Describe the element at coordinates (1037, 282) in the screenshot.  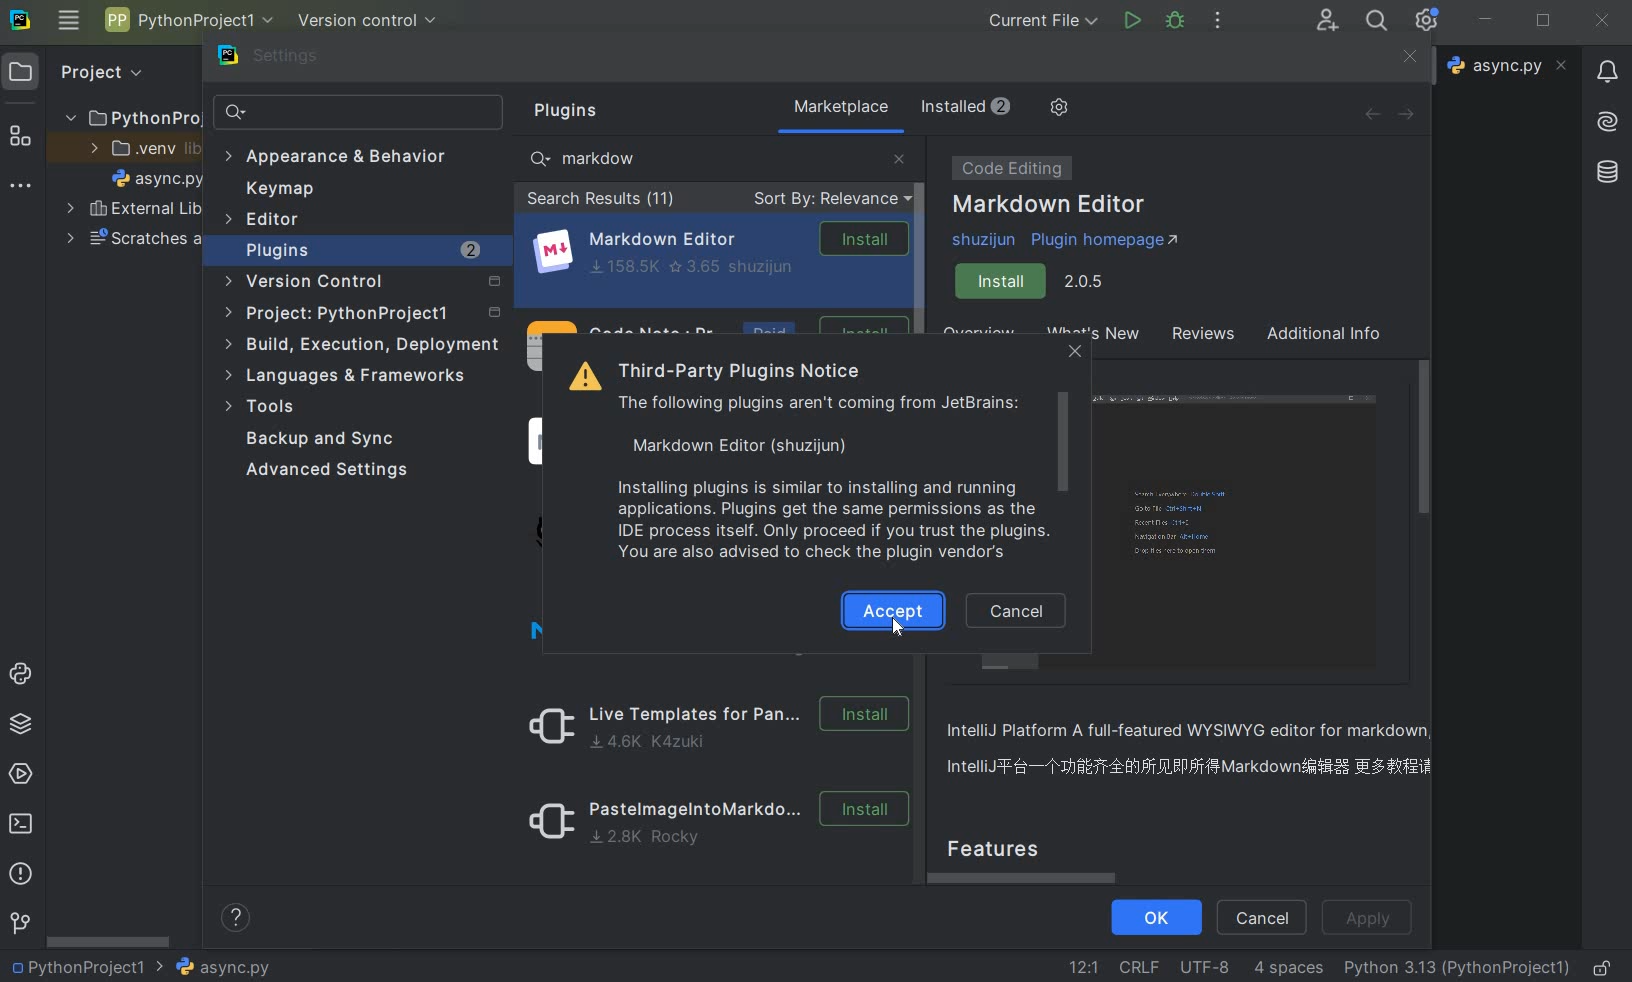
I see `install` at that location.